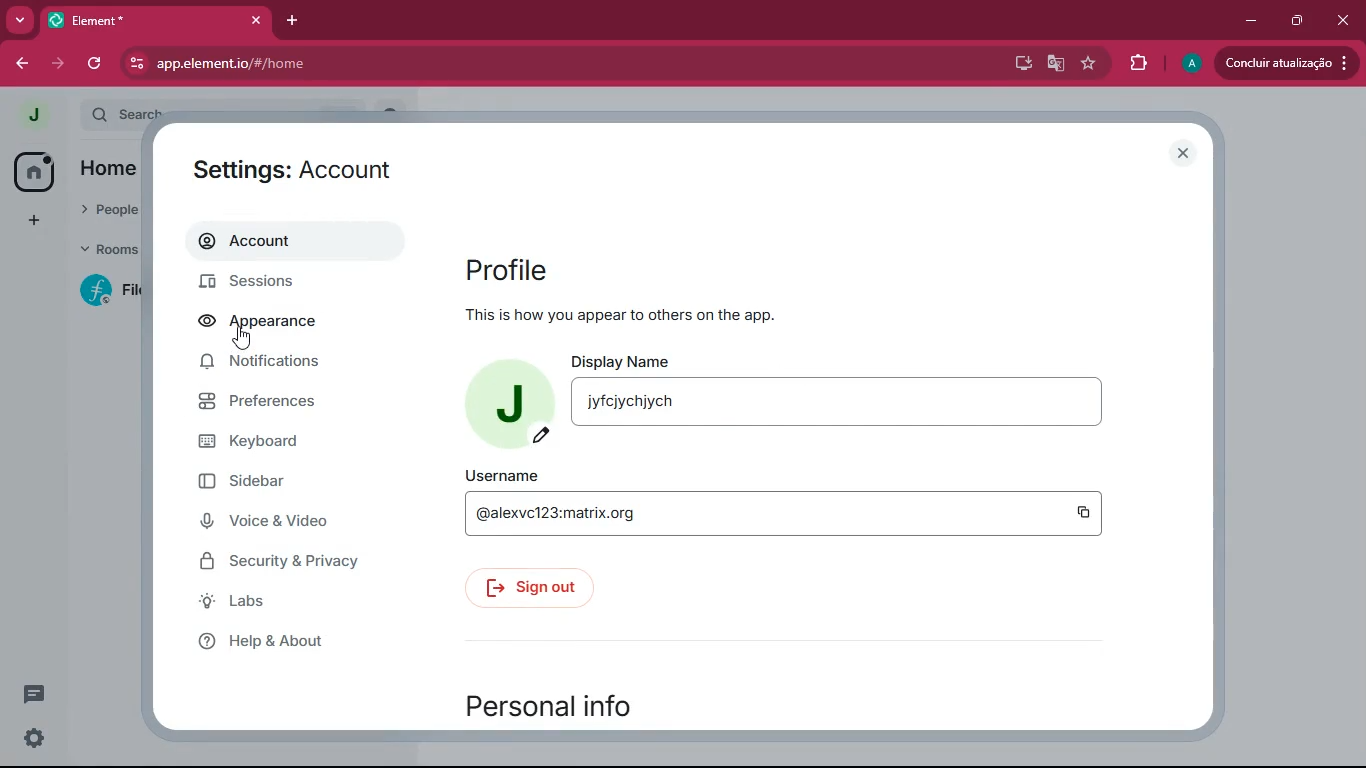 The width and height of the screenshot is (1366, 768). What do you see at coordinates (31, 114) in the screenshot?
I see `profile picture` at bounding box center [31, 114].